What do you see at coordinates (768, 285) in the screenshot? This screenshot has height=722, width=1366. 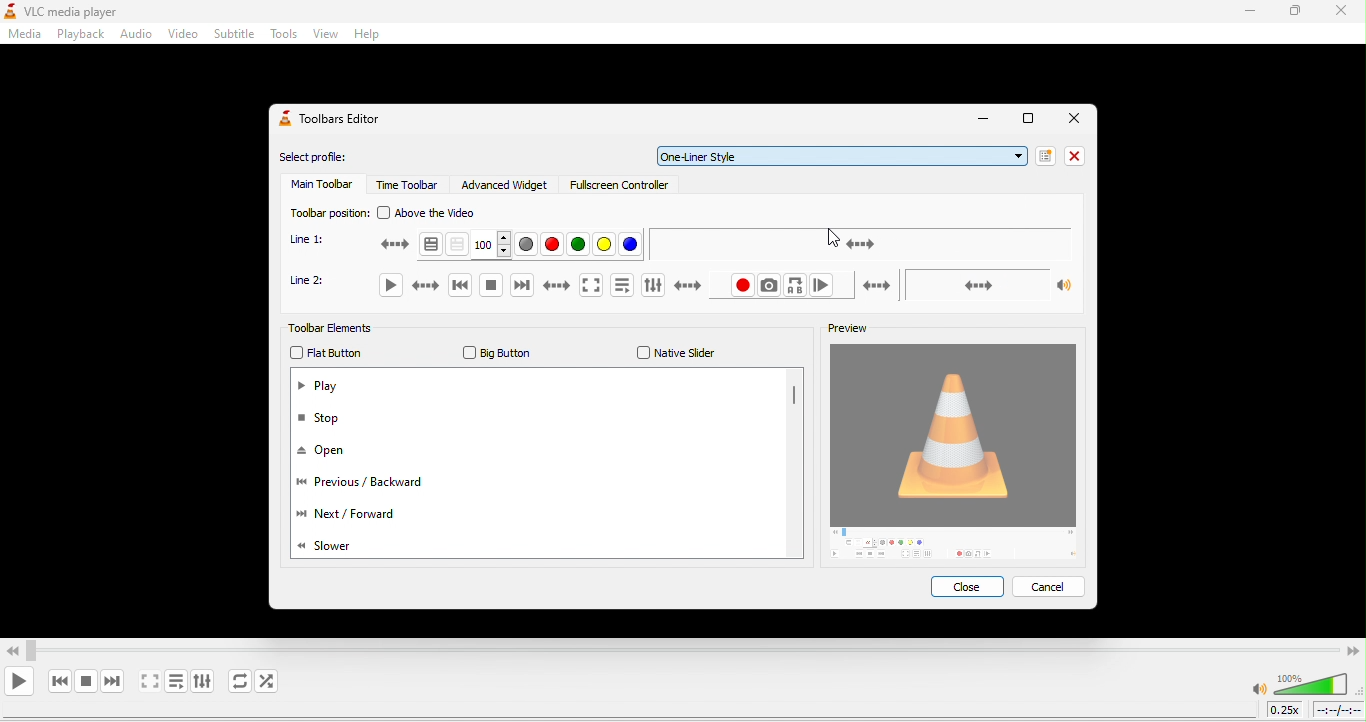 I see `snapshot` at bounding box center [768, 285].